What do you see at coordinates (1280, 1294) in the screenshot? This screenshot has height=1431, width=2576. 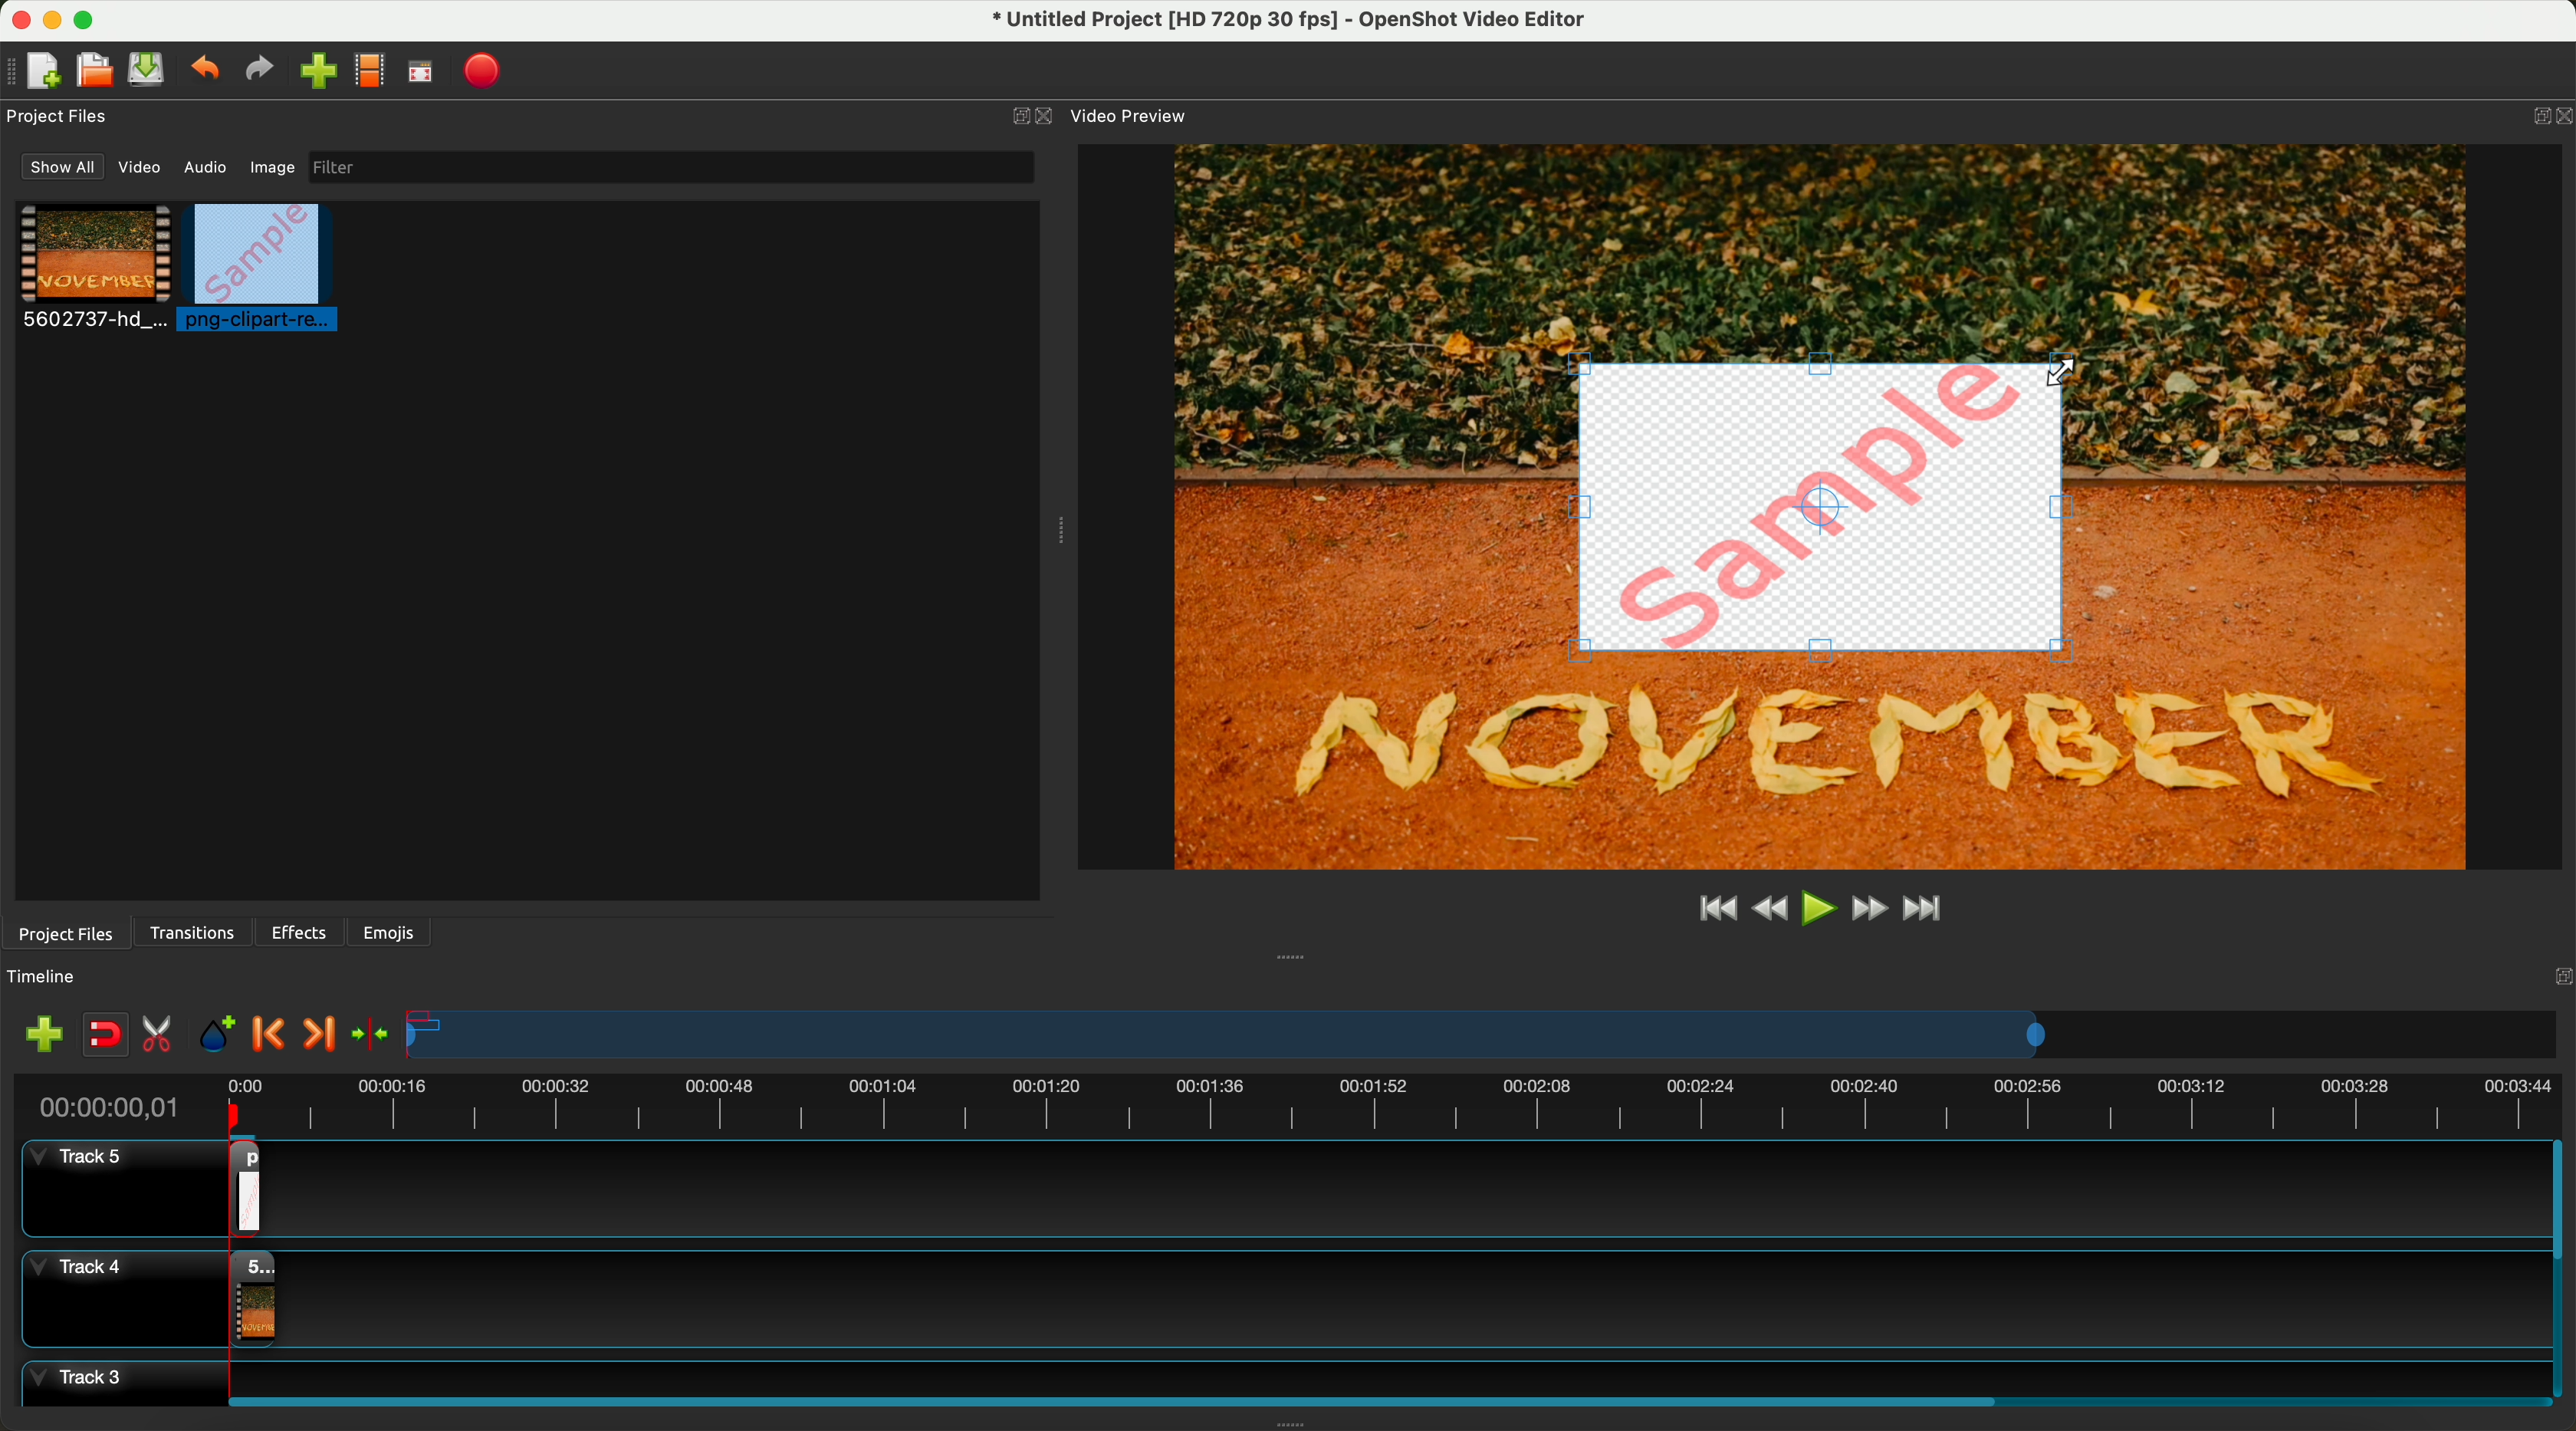 I see `track 4` at bounding box center [1280, 1294].